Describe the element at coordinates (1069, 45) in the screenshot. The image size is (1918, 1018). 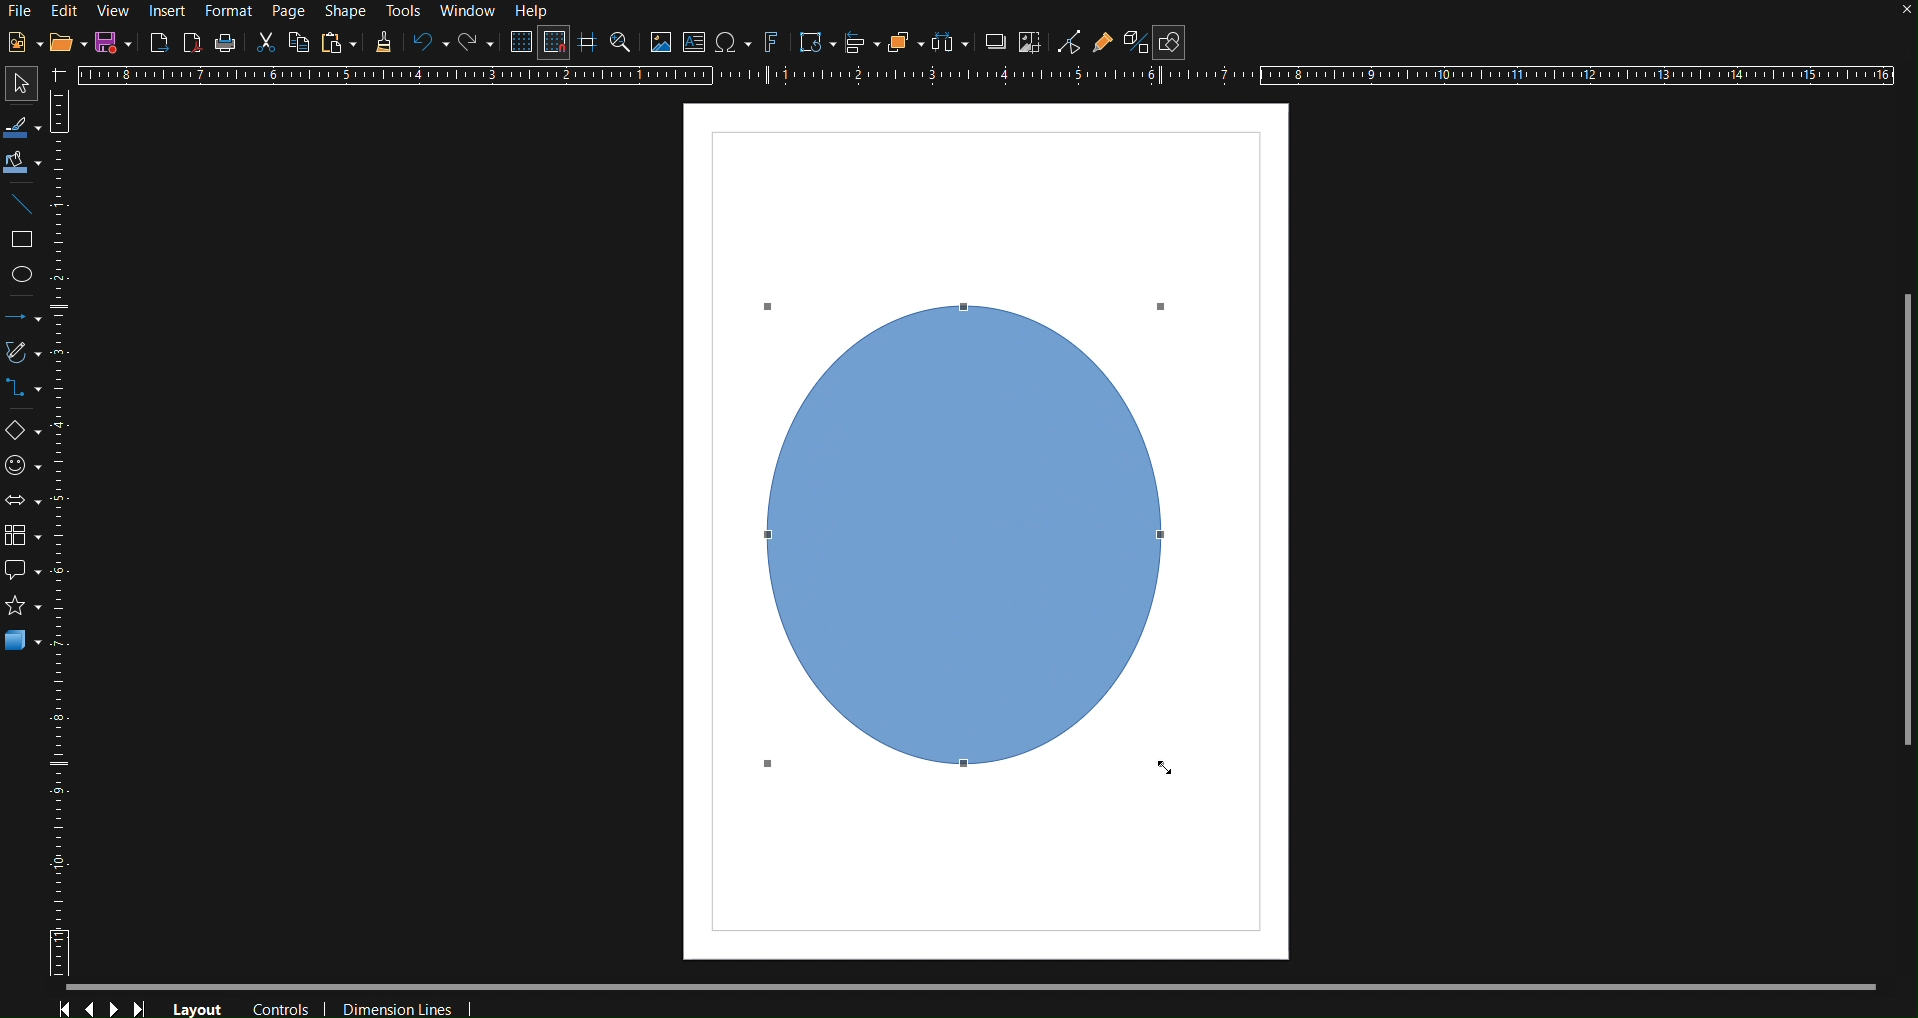
I see `Toggle Point Edit Mode` at that location.